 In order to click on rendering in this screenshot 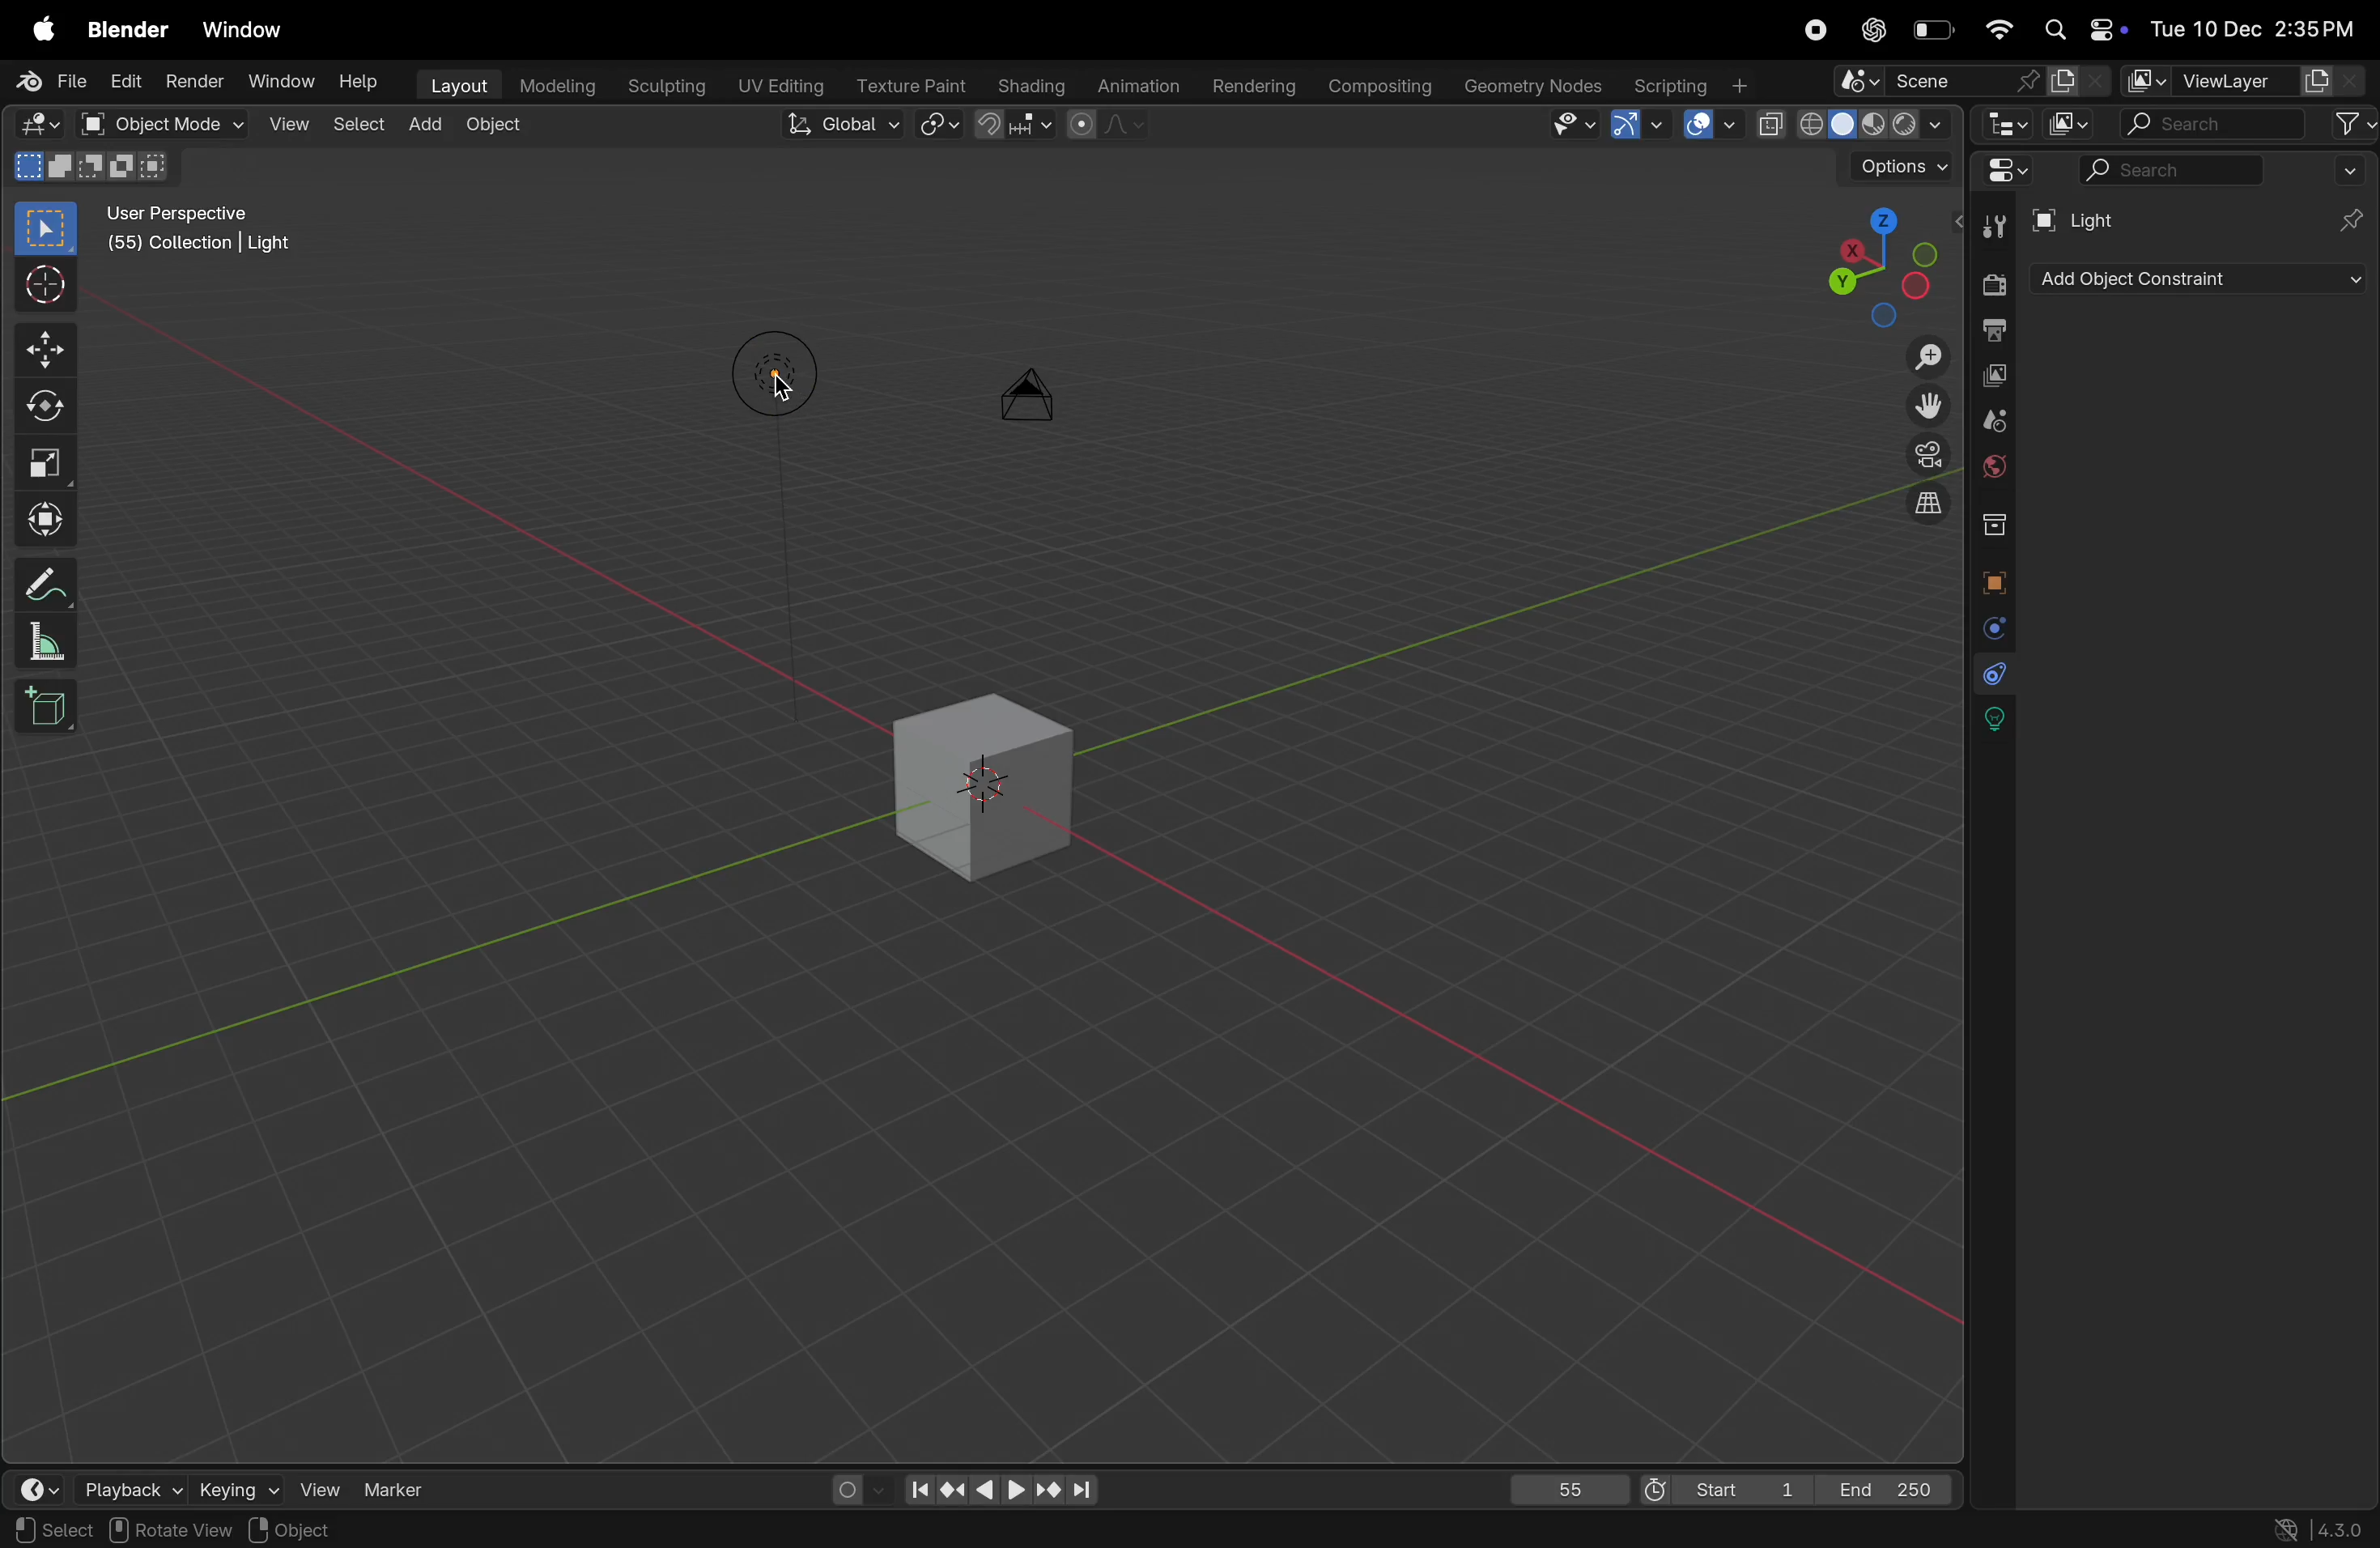, I will do `click(1253, 80)`.